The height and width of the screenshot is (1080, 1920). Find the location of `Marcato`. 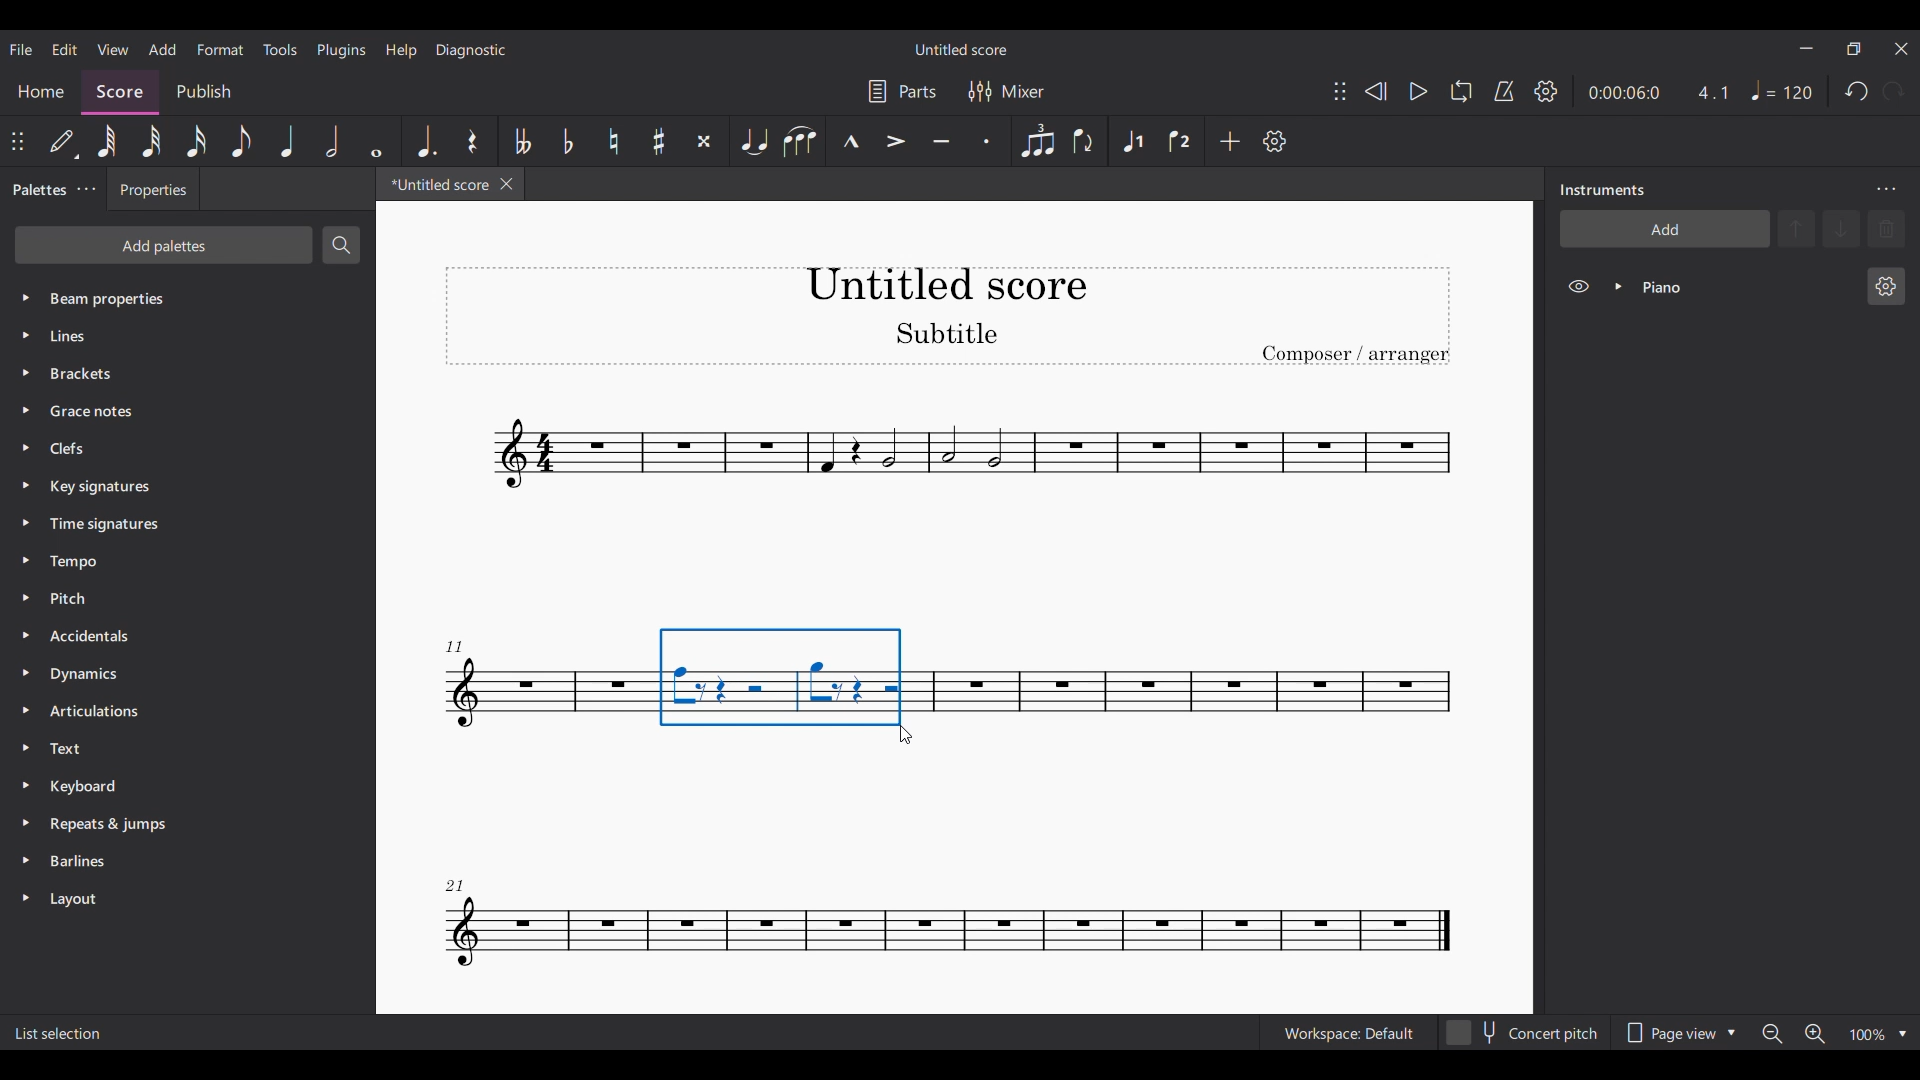

Marcato is located at coordinates (851, 141).